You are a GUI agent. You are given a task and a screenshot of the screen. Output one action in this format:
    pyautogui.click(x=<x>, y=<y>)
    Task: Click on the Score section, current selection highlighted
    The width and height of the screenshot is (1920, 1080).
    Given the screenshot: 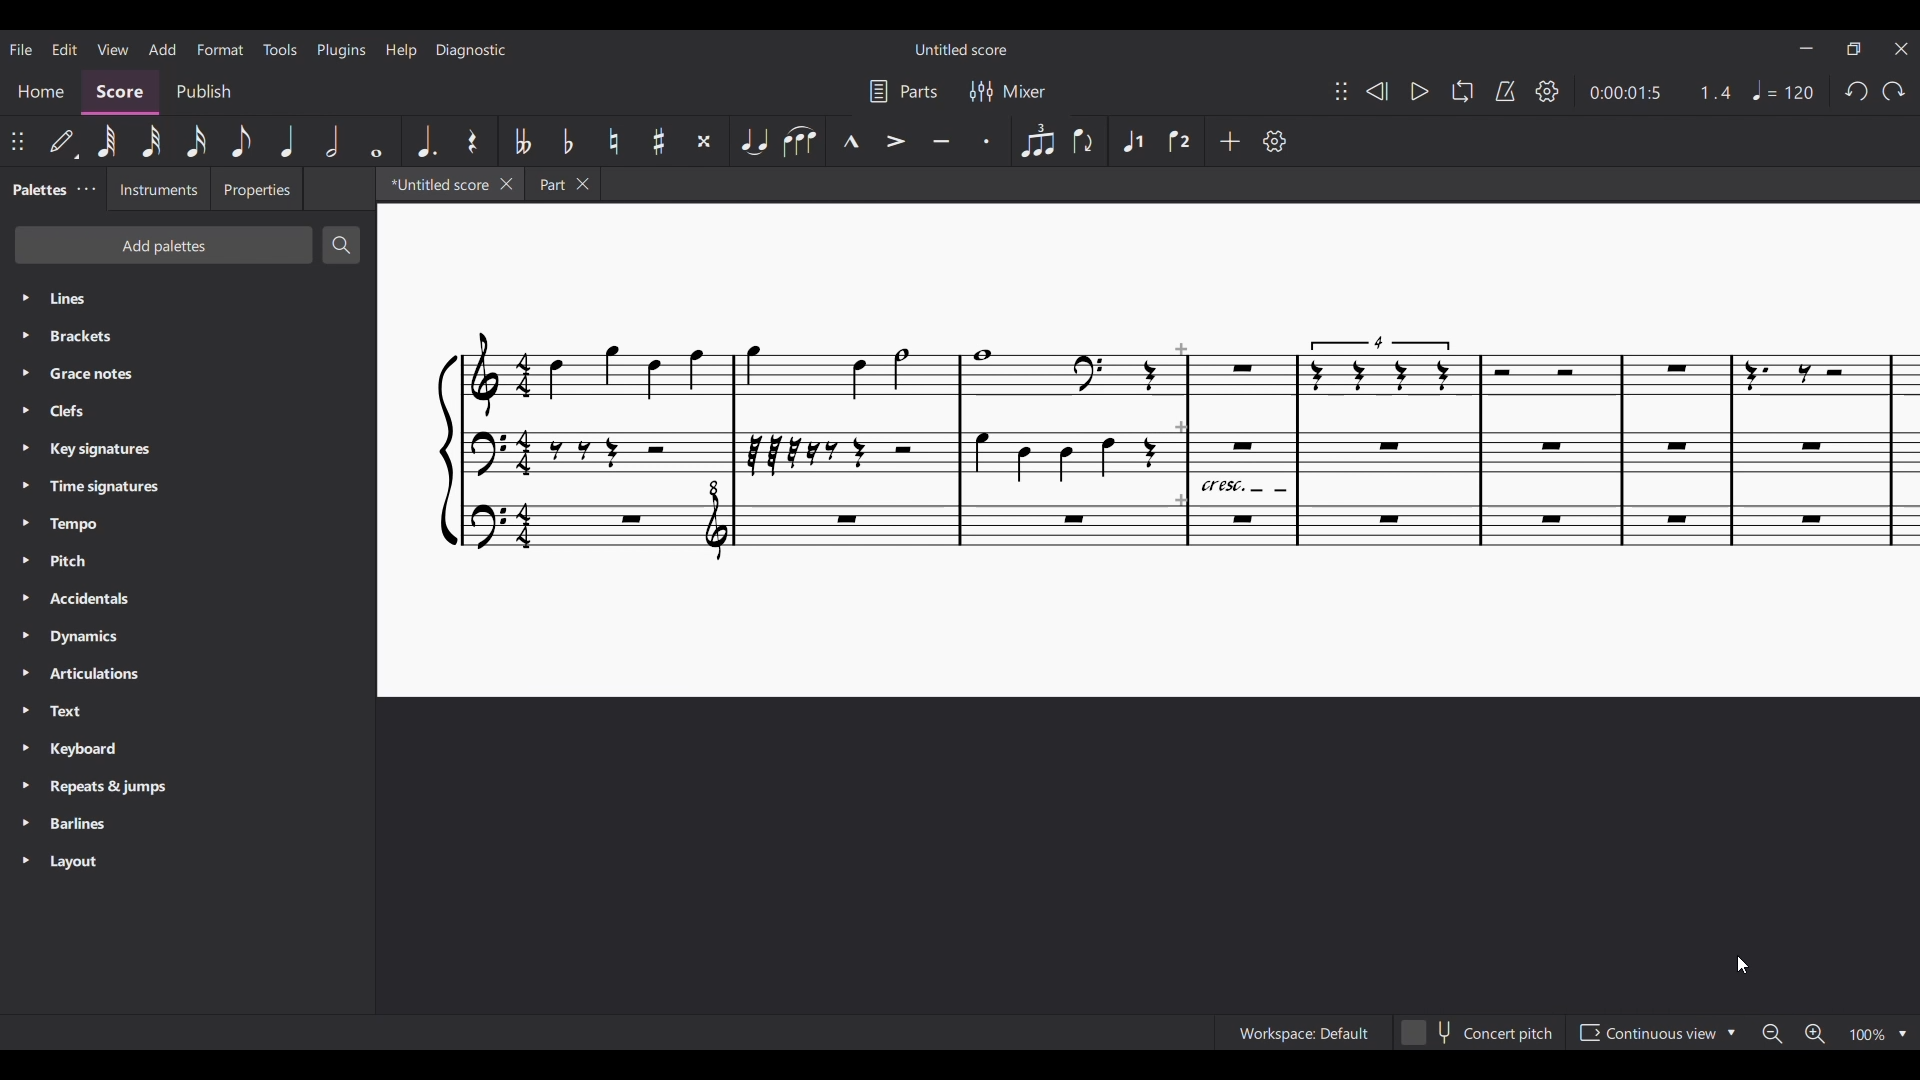 What is the action you would take?
    pyautogui.click(x=120, y=93)
    